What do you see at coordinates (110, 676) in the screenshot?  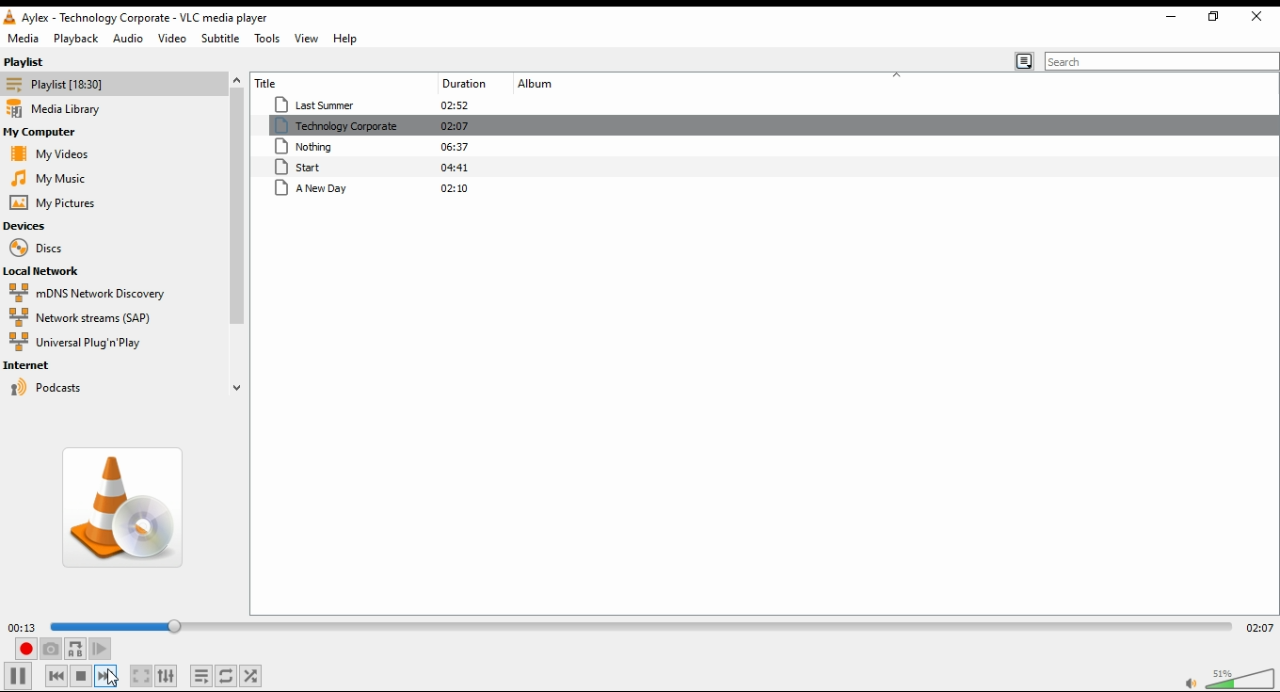 I see `mouse on next media in playlist, skips forward when held` at bounding box center [110, 676].